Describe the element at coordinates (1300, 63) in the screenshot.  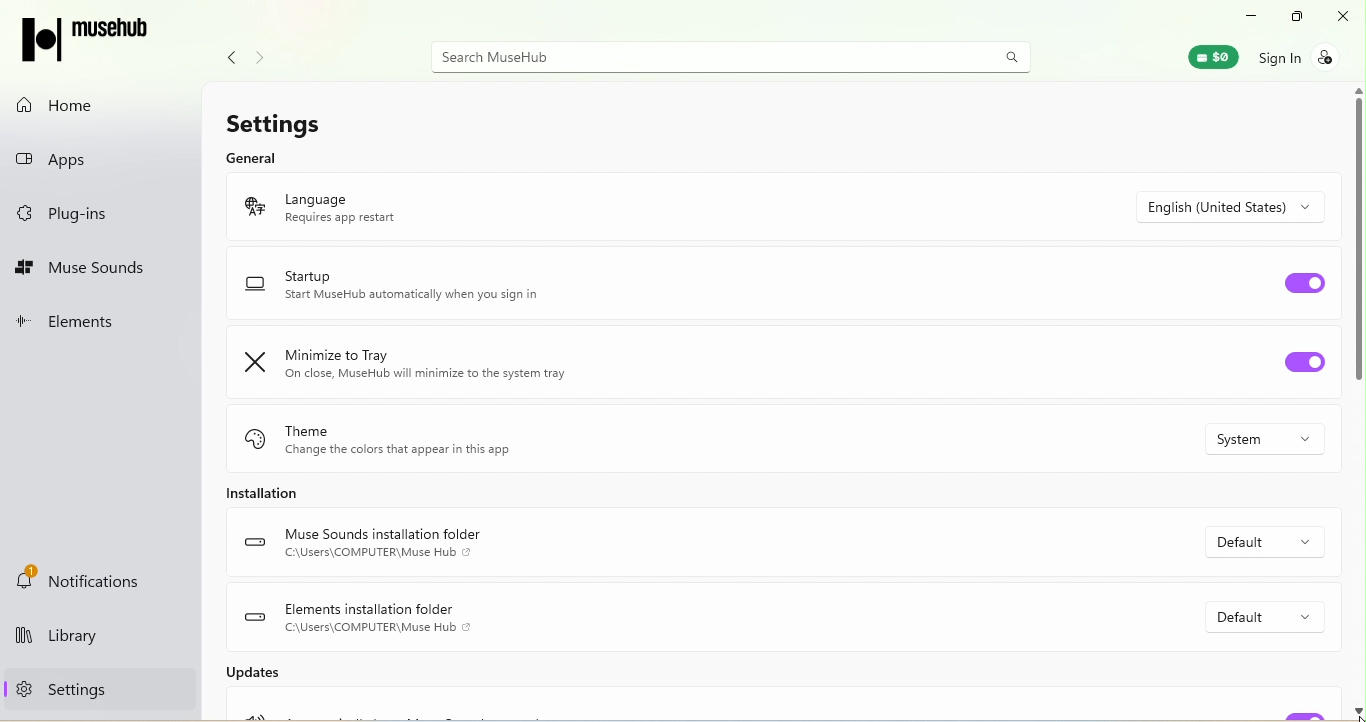
I see `Sign in ` at that location.